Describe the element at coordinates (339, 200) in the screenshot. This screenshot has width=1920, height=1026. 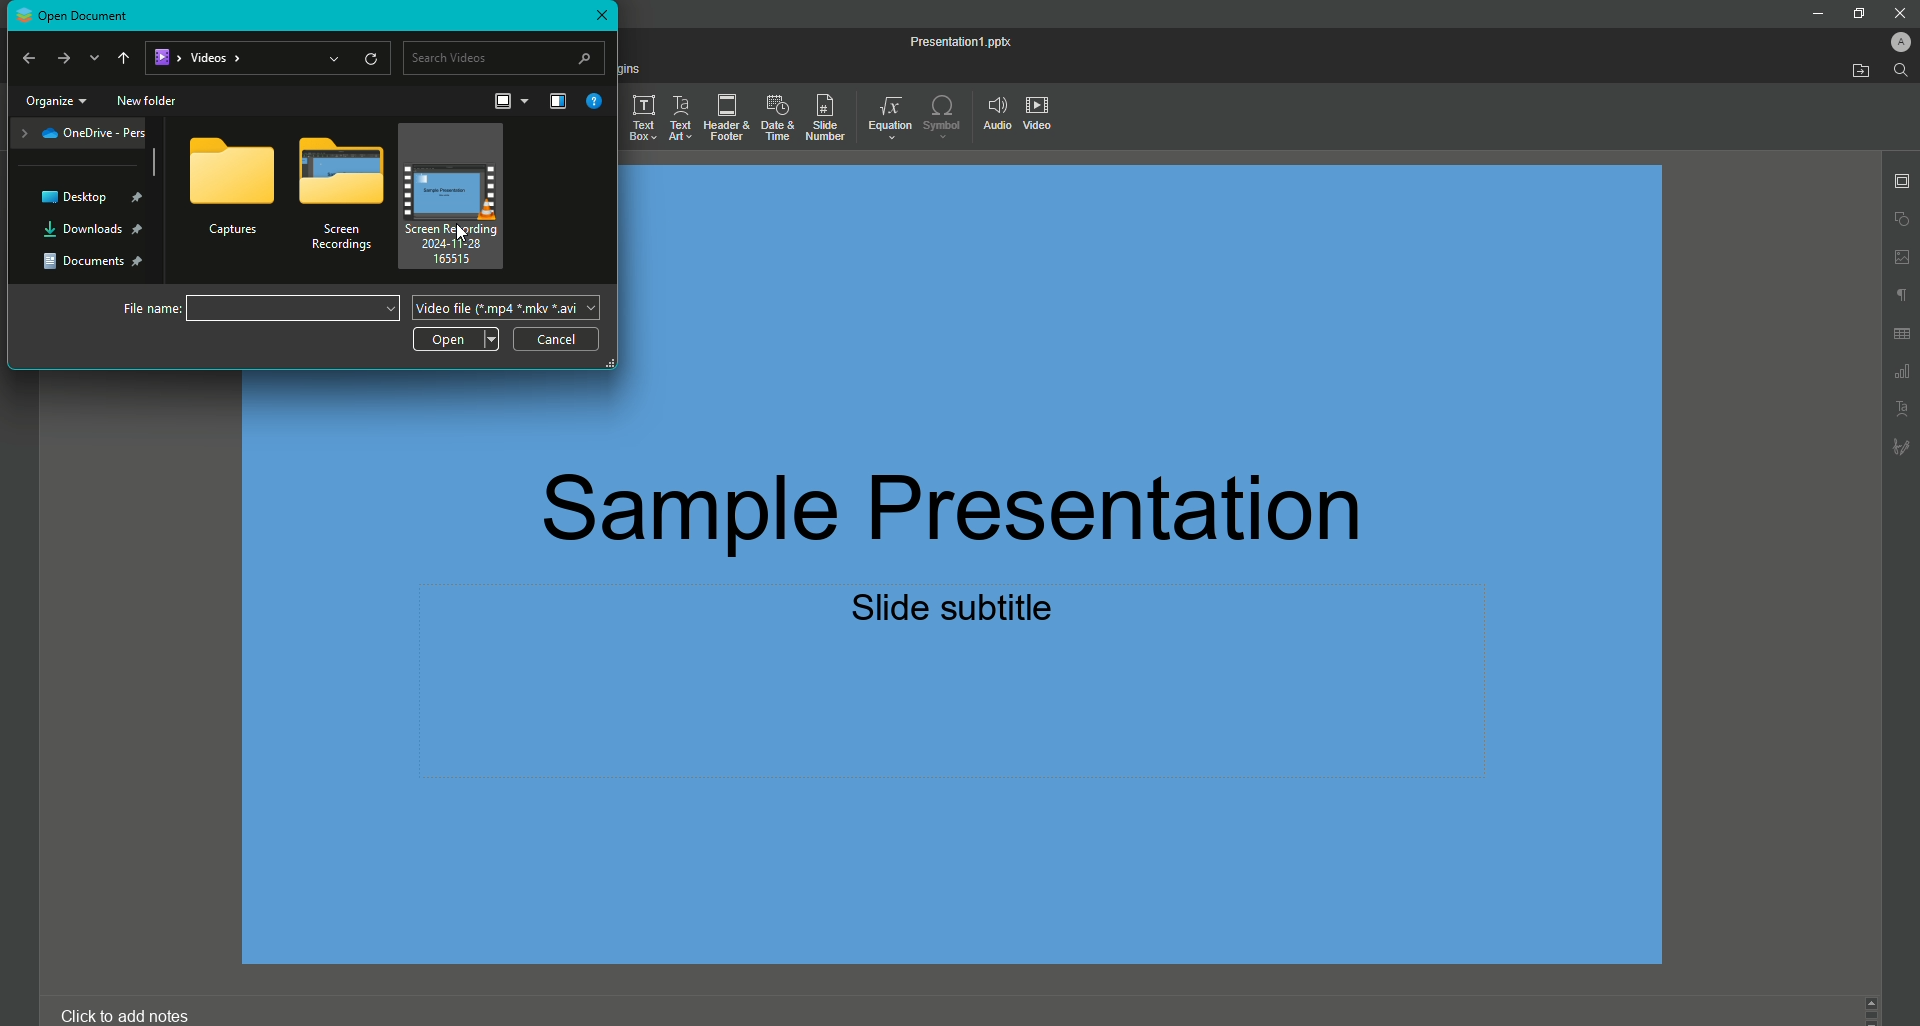
I see `Screen Recording Folder` at that location.